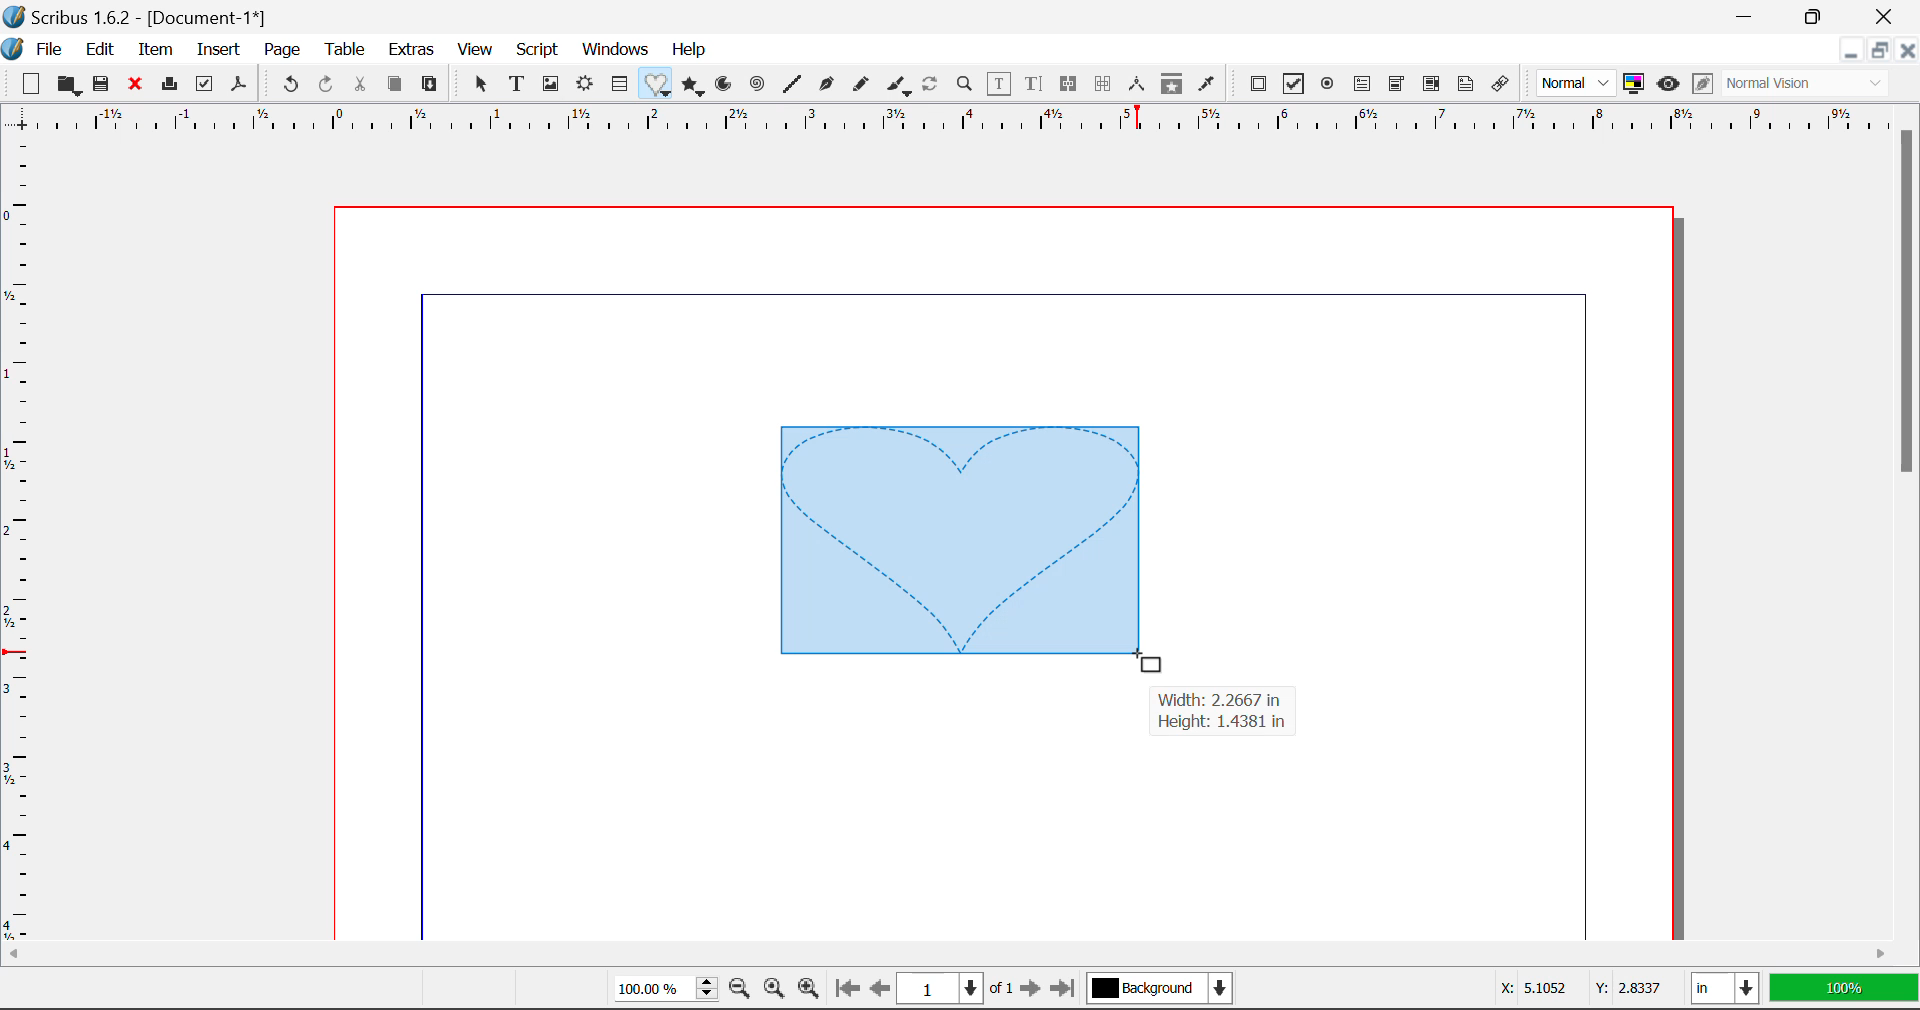 This screenshot has height=1010, width=1920. Describe the element at coordinates (1139, 85) in the screenshot. I see `Measurements` at that location.